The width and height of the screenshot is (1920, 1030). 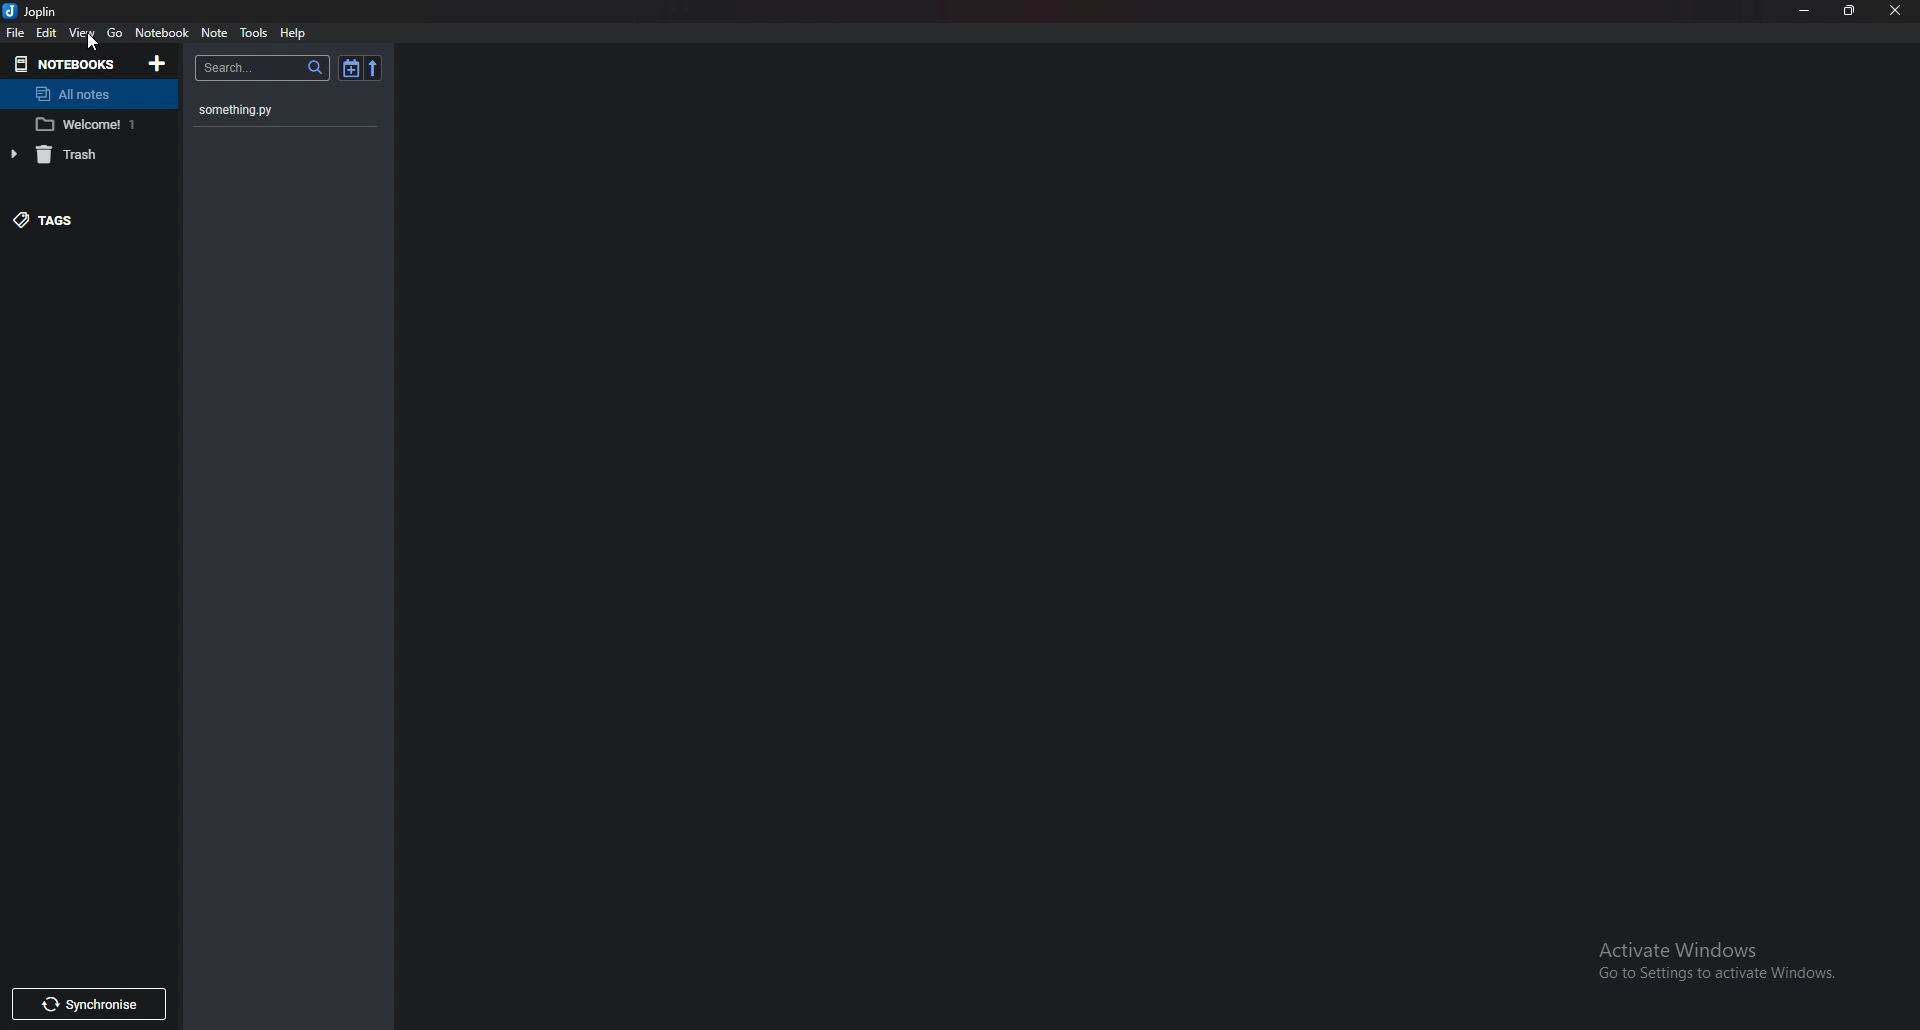 What do you see at coordinates (49, 33) in the screenshot?
I see `edit` at bounding box center [49, 33].